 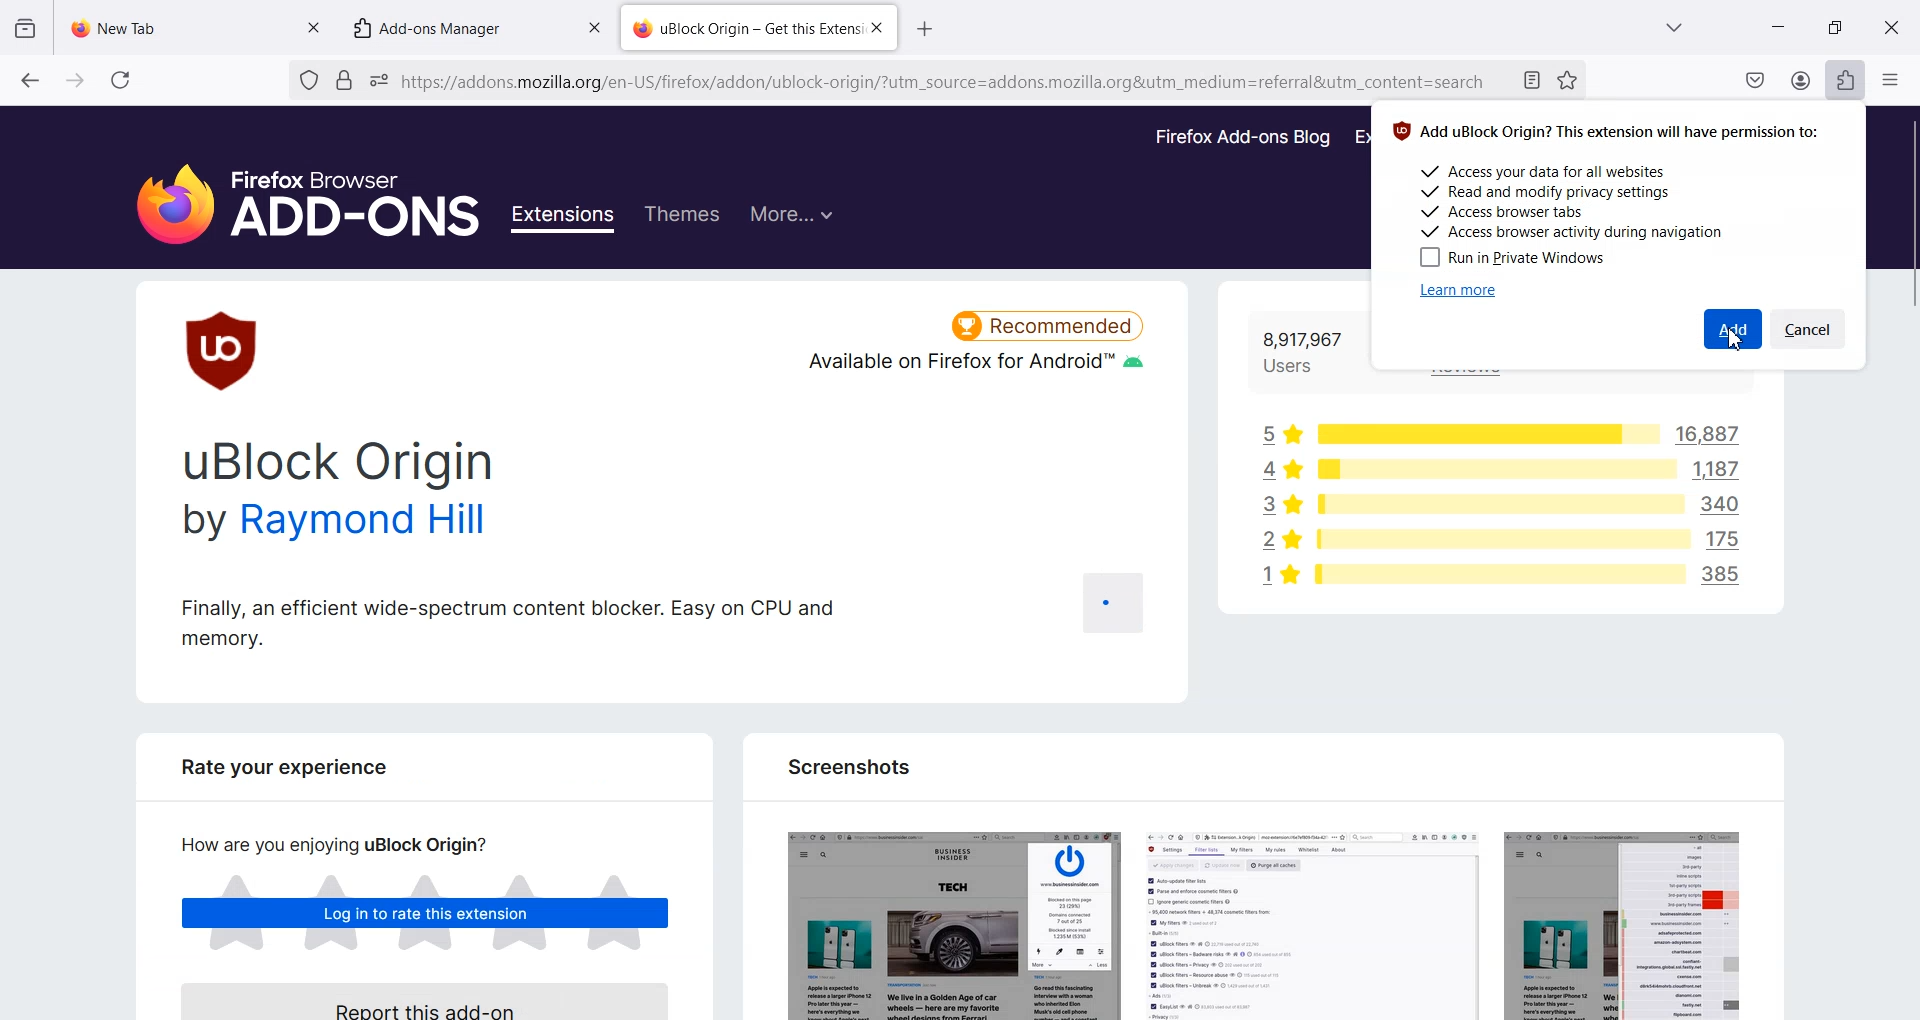 What do you see at coordinates (1048, 322) in the screenshot?
I see `Recommended` at bounding box center [1048, 322].